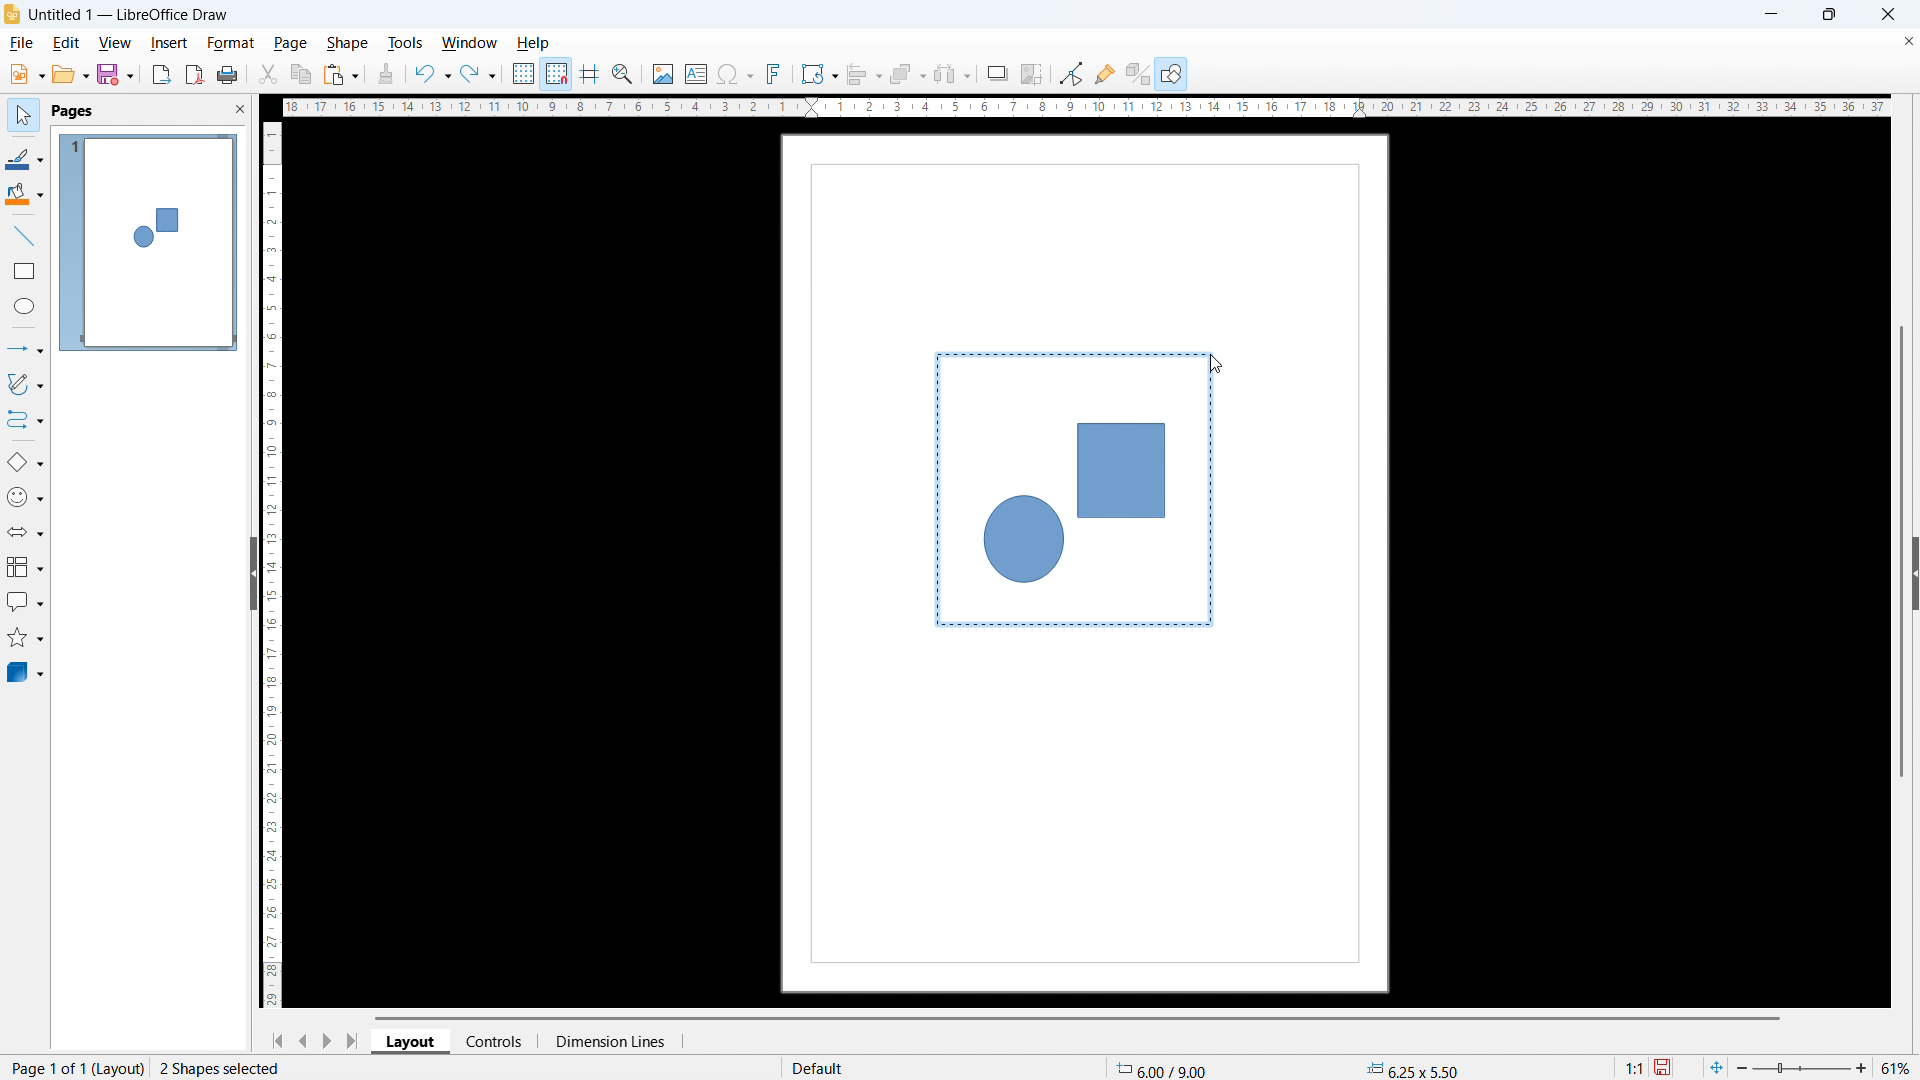 This screenshot has height=1080, width=1920. Describe the element at coordinates (1805, 1068) in the screenshot. I see `zoom slider` at that location.